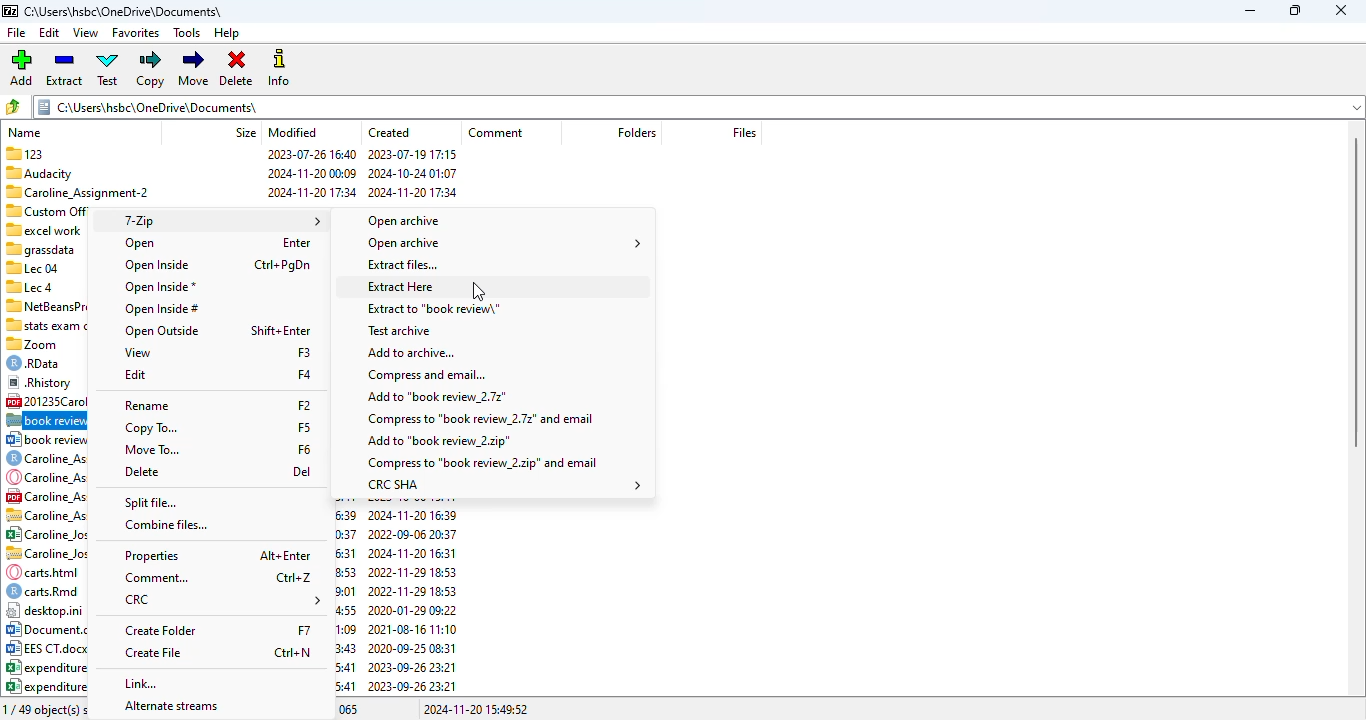 Image resolution: width=1366 pixels, height=720 pixels. I want to click on 1/49 object(s) selected, so click(49, 709).